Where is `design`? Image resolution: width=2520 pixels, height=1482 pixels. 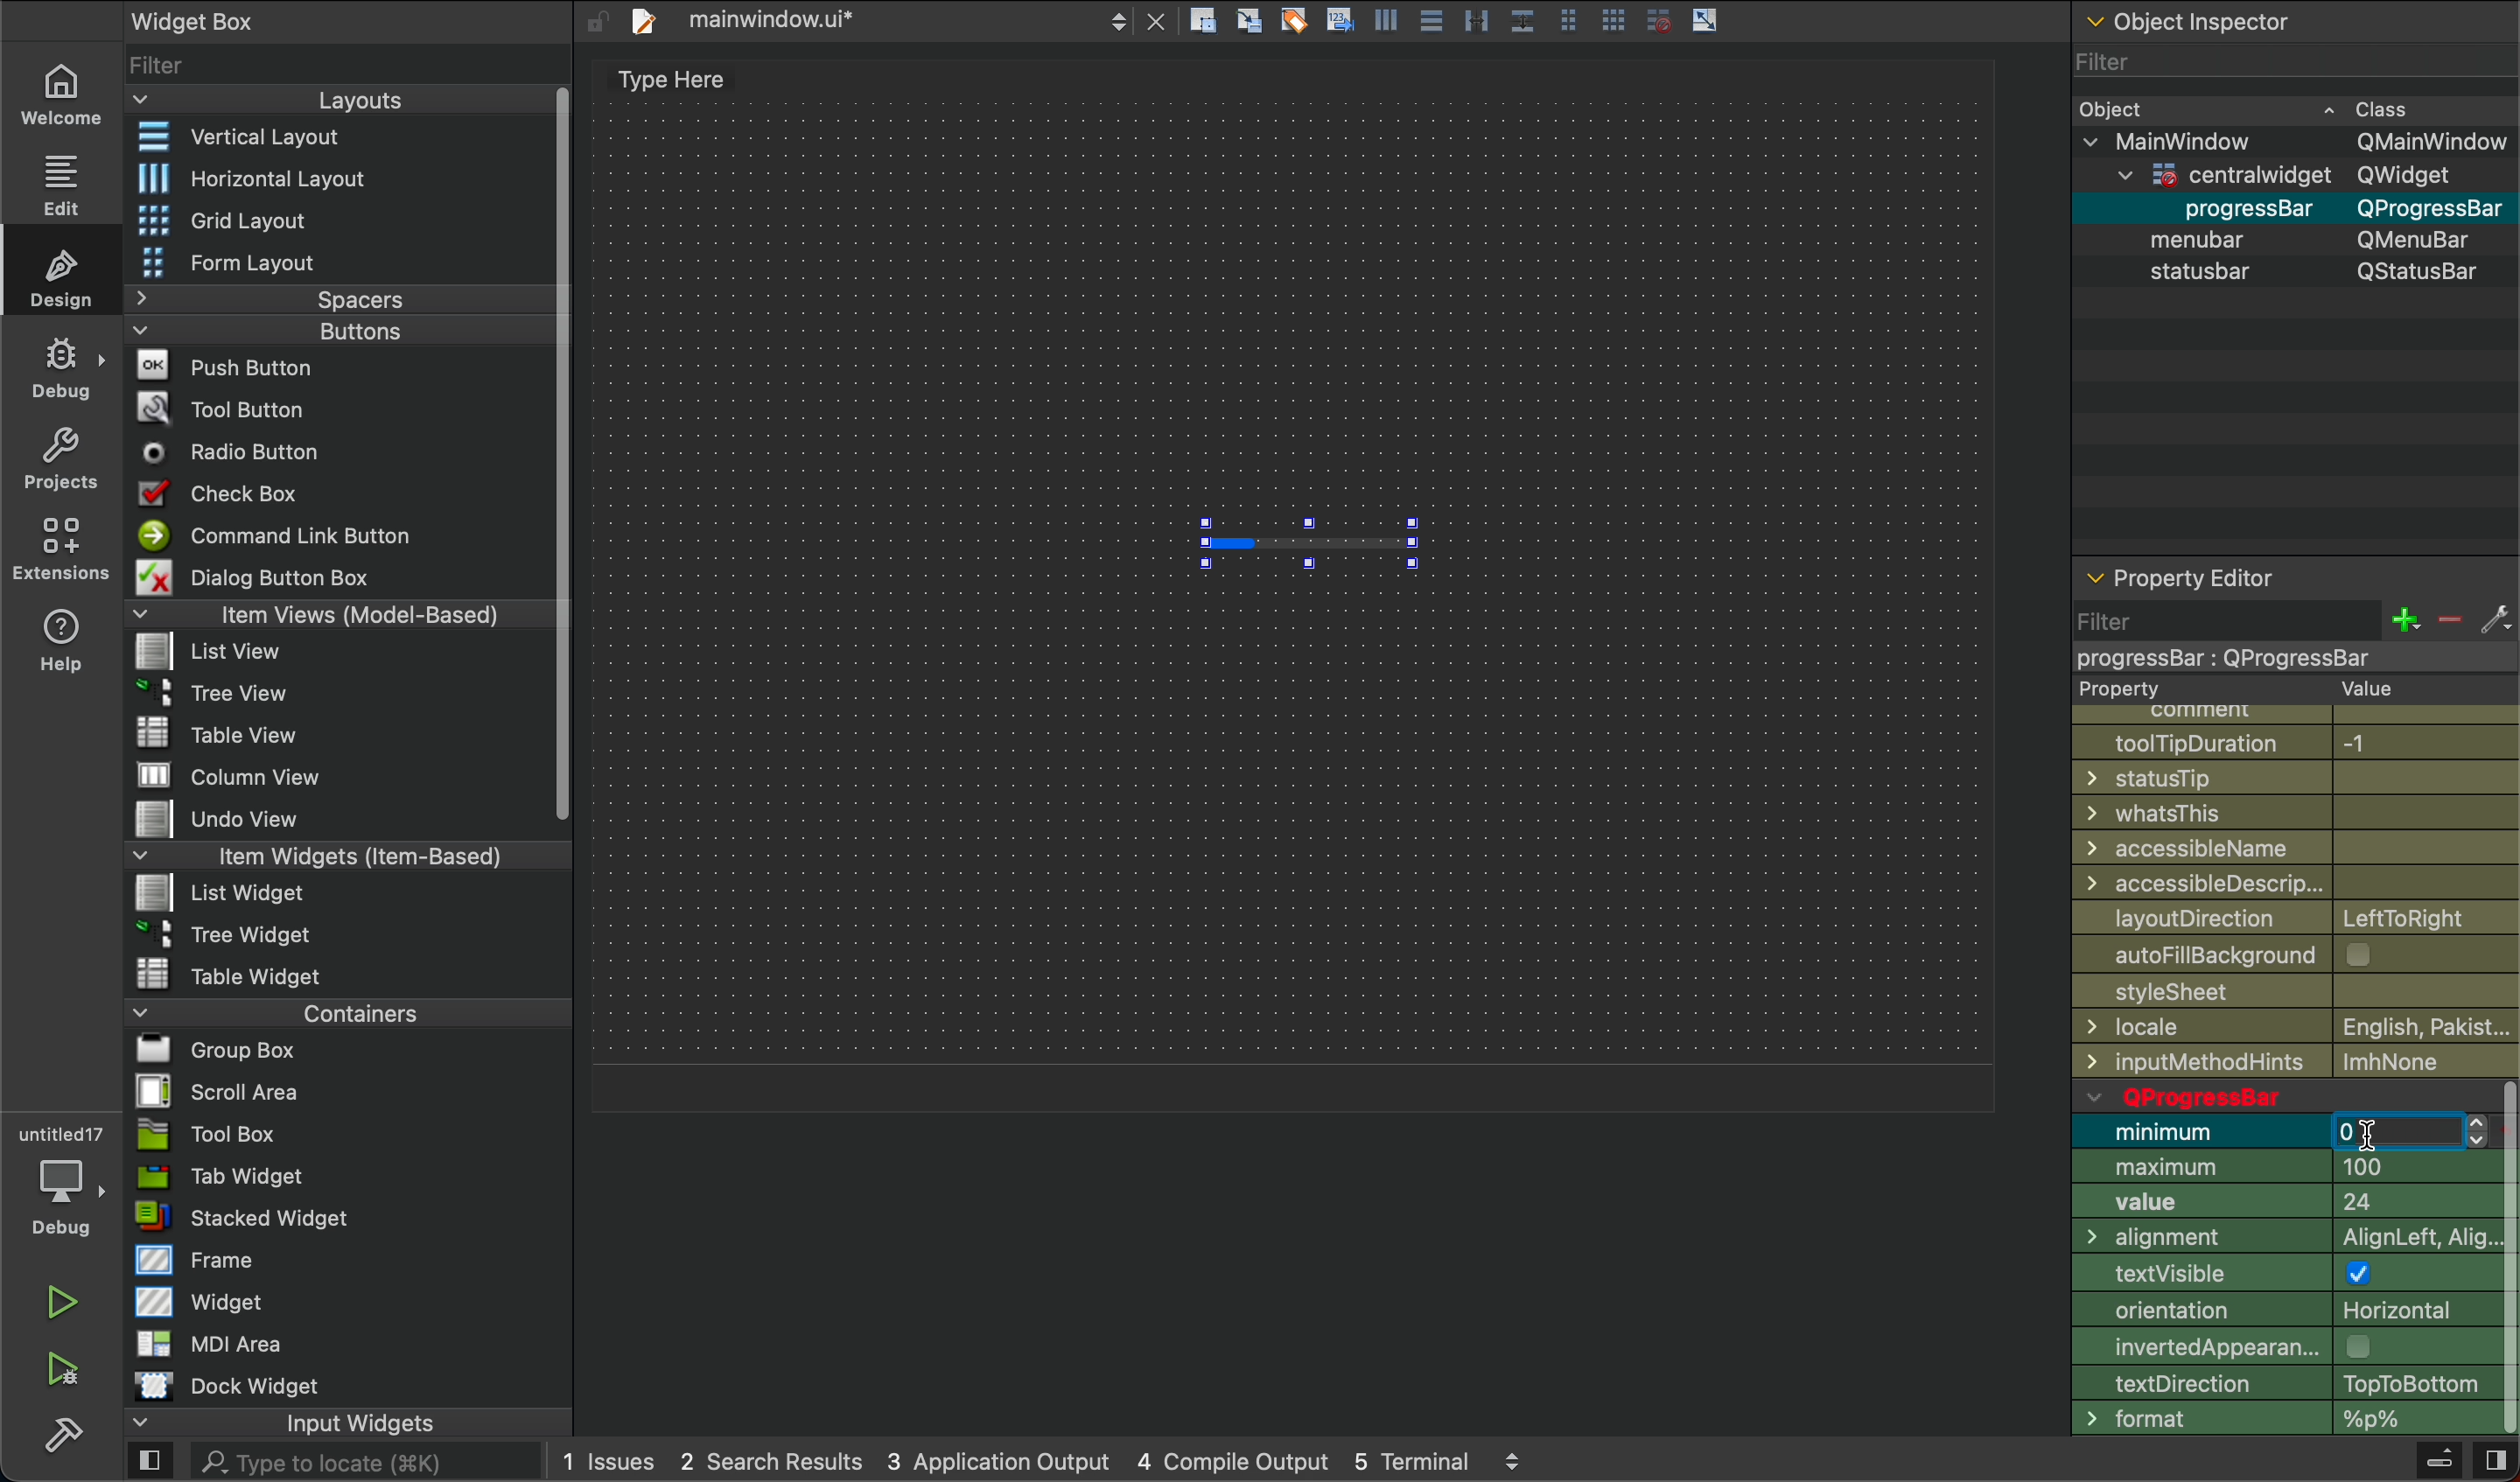
design is located at coordinates (66, 275).